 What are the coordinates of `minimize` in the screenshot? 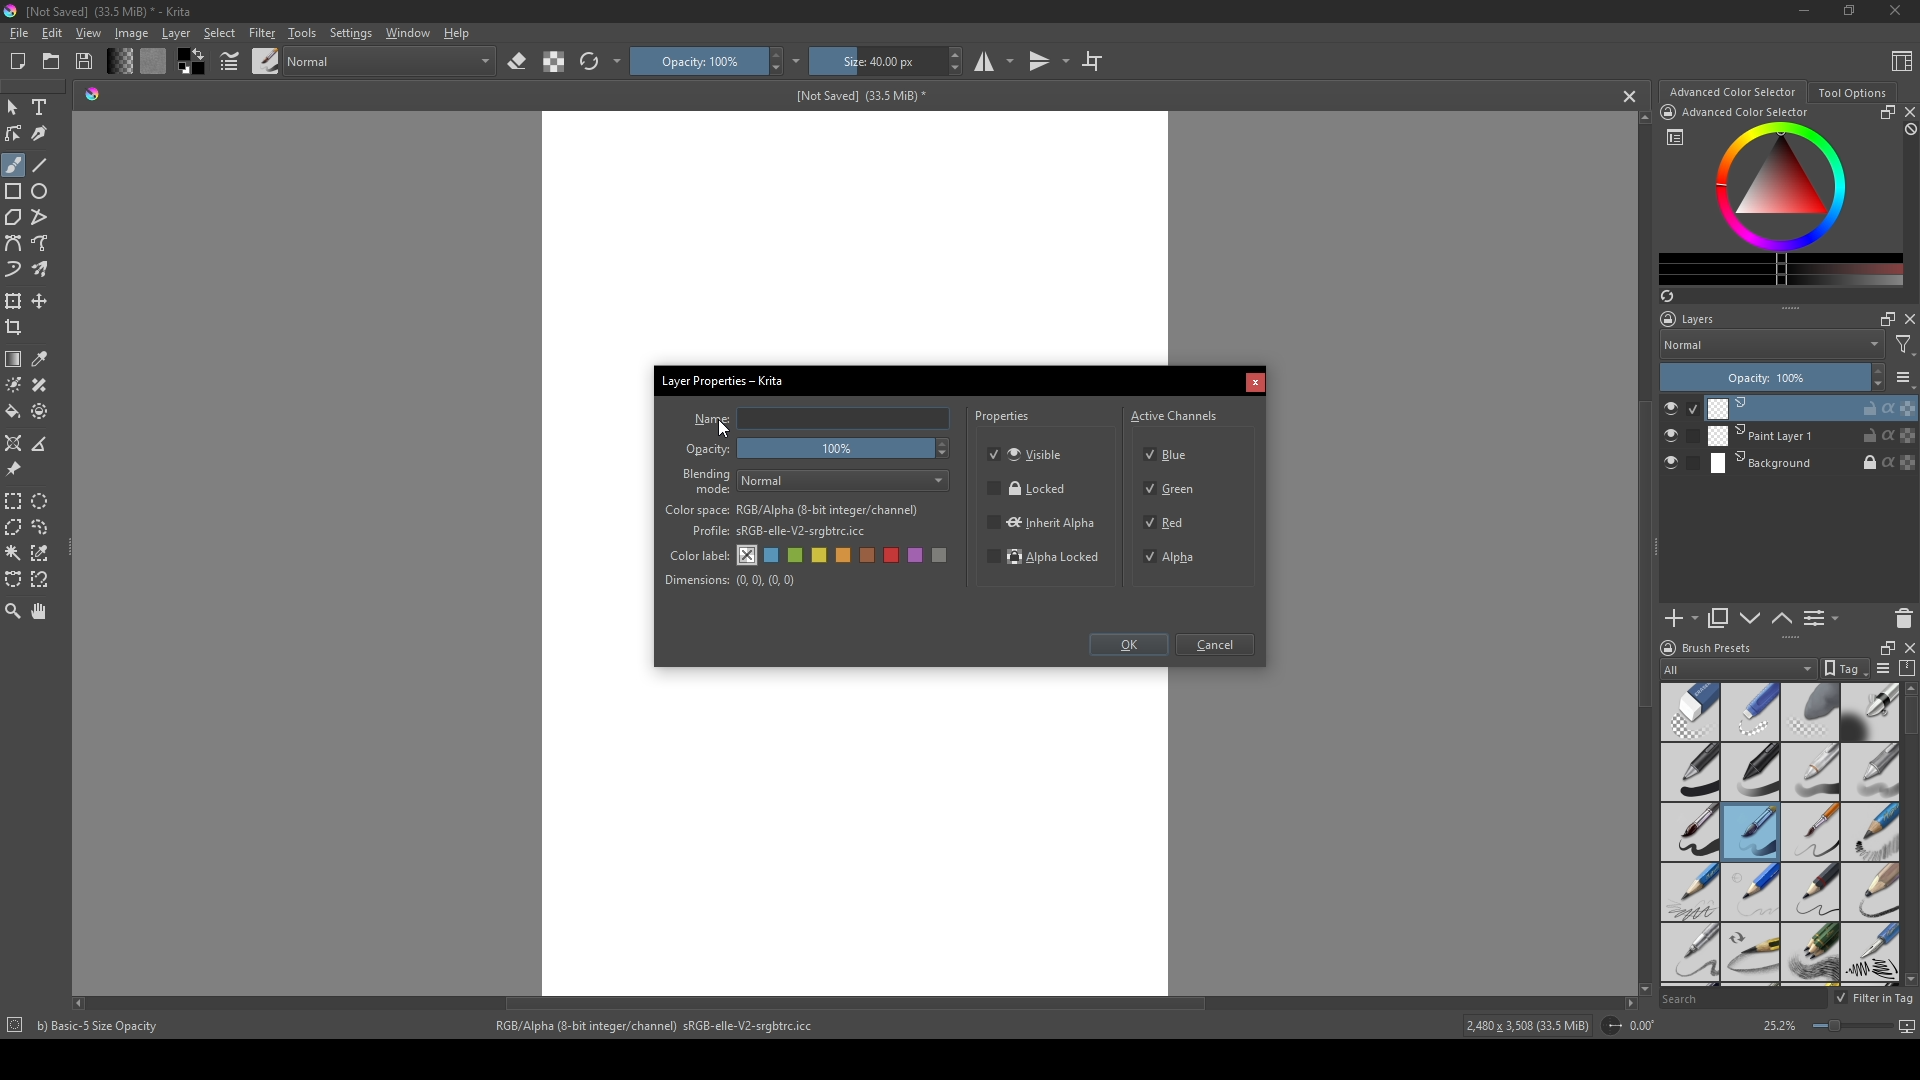 It's located at (1805, 10).